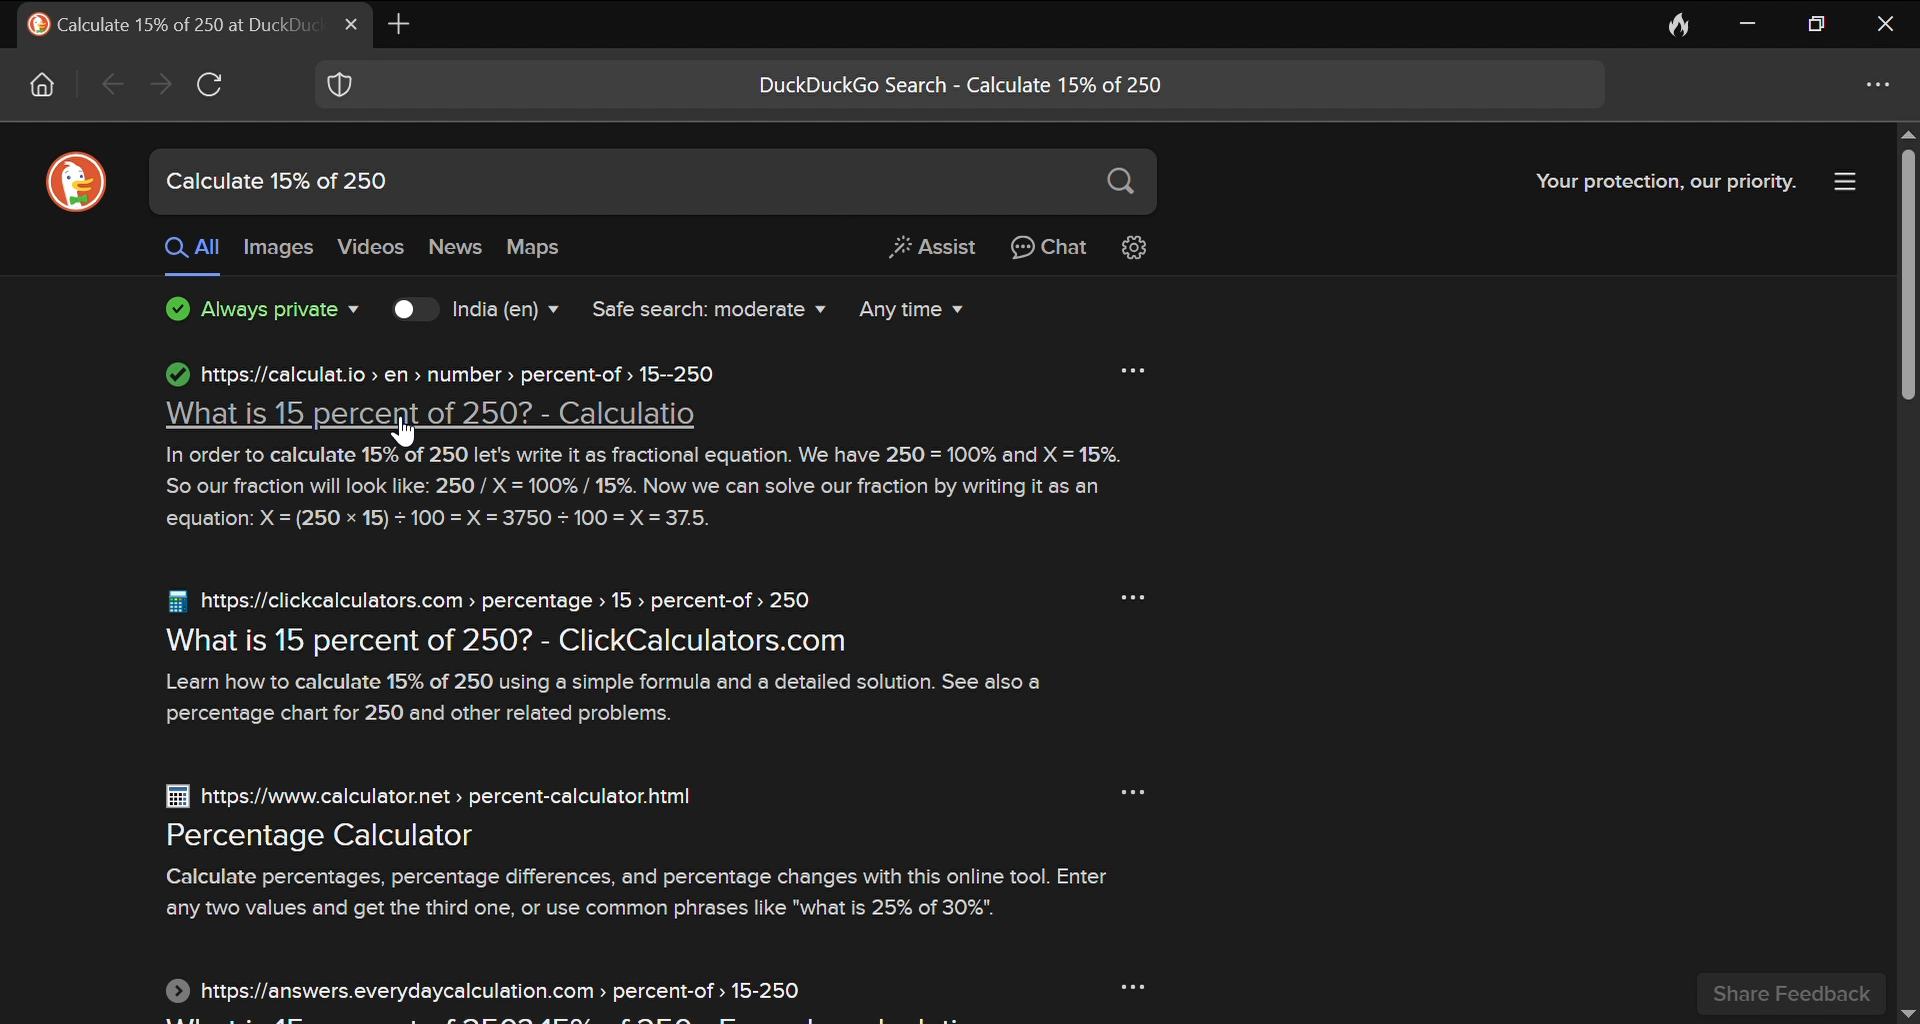 Image resolution: width=1920 pixels, height=1024 pixels. Describe the element at coordinates (502, 180) in the screenshot. I see `Calculate 15% of 250` at that location.